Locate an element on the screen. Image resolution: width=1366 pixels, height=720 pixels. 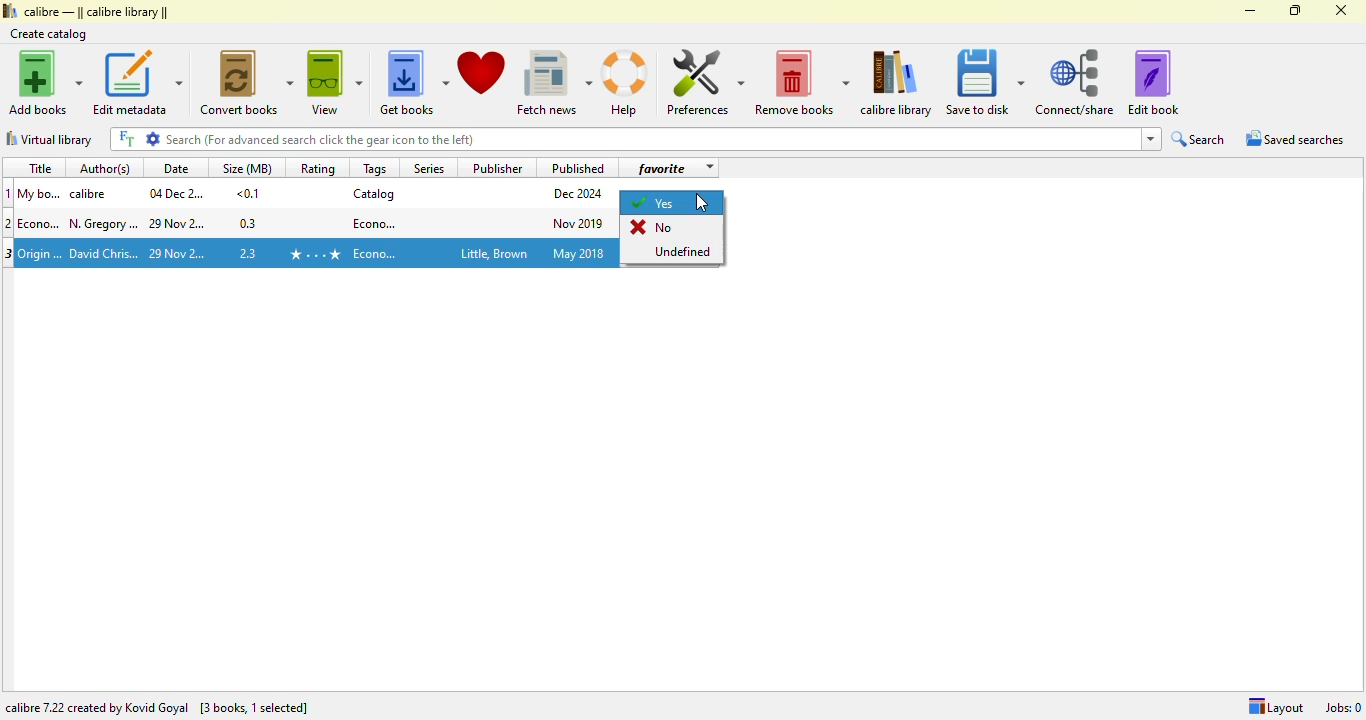
create catalog is located at coordinates (49, 34).